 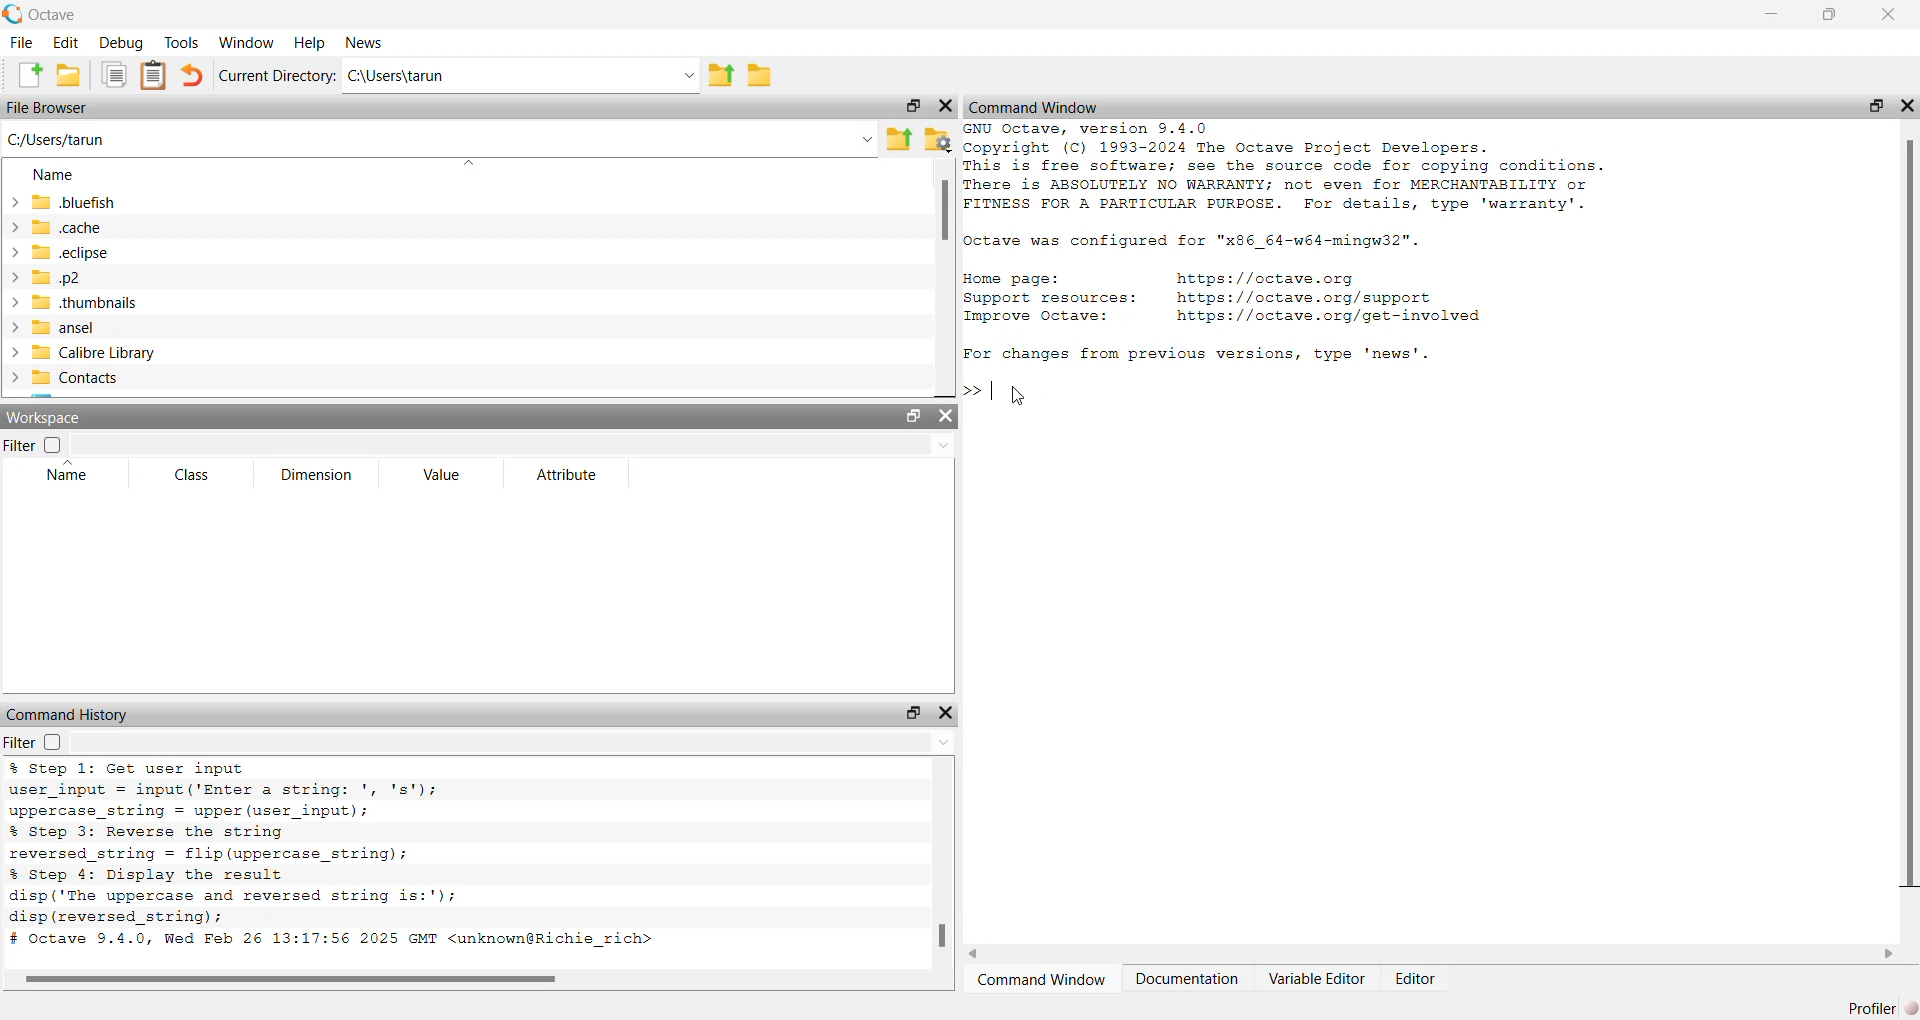 I want to click on .p2, so click(x=112, y=280).